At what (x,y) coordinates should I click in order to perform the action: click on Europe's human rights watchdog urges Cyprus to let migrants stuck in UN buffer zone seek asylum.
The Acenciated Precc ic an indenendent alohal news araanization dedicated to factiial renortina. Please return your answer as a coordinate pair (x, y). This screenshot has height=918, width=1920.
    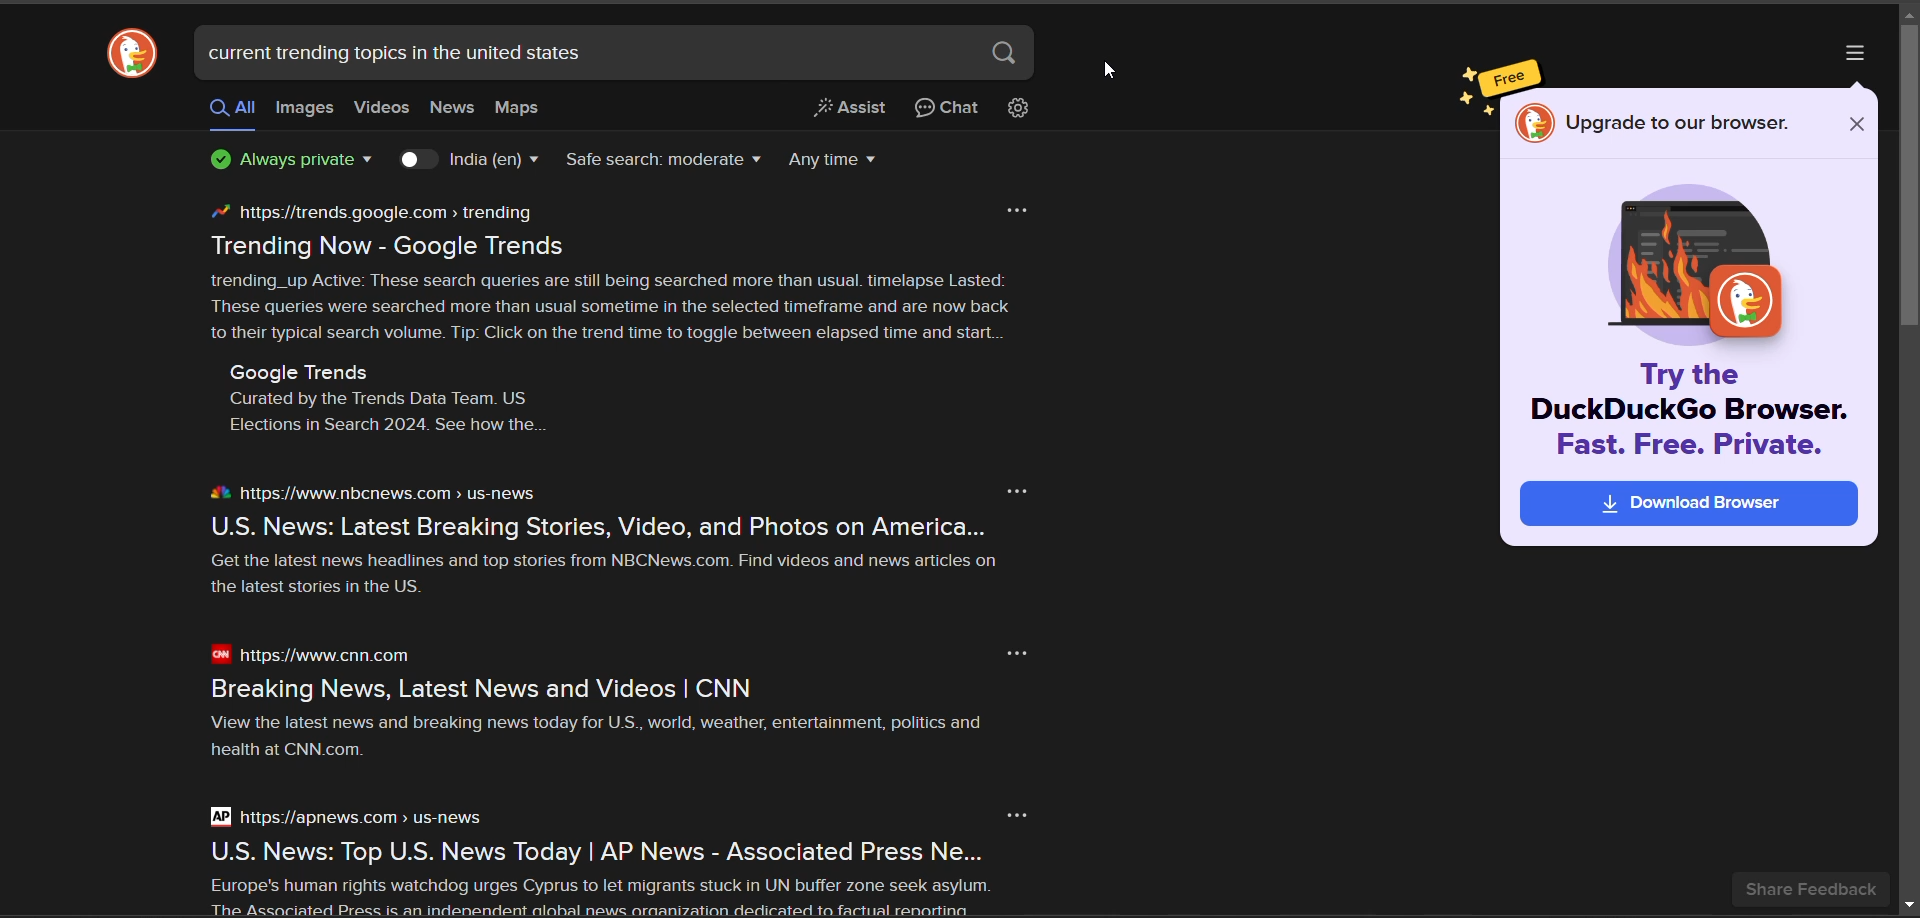
    Looking at the image, I should click on (609, 895).